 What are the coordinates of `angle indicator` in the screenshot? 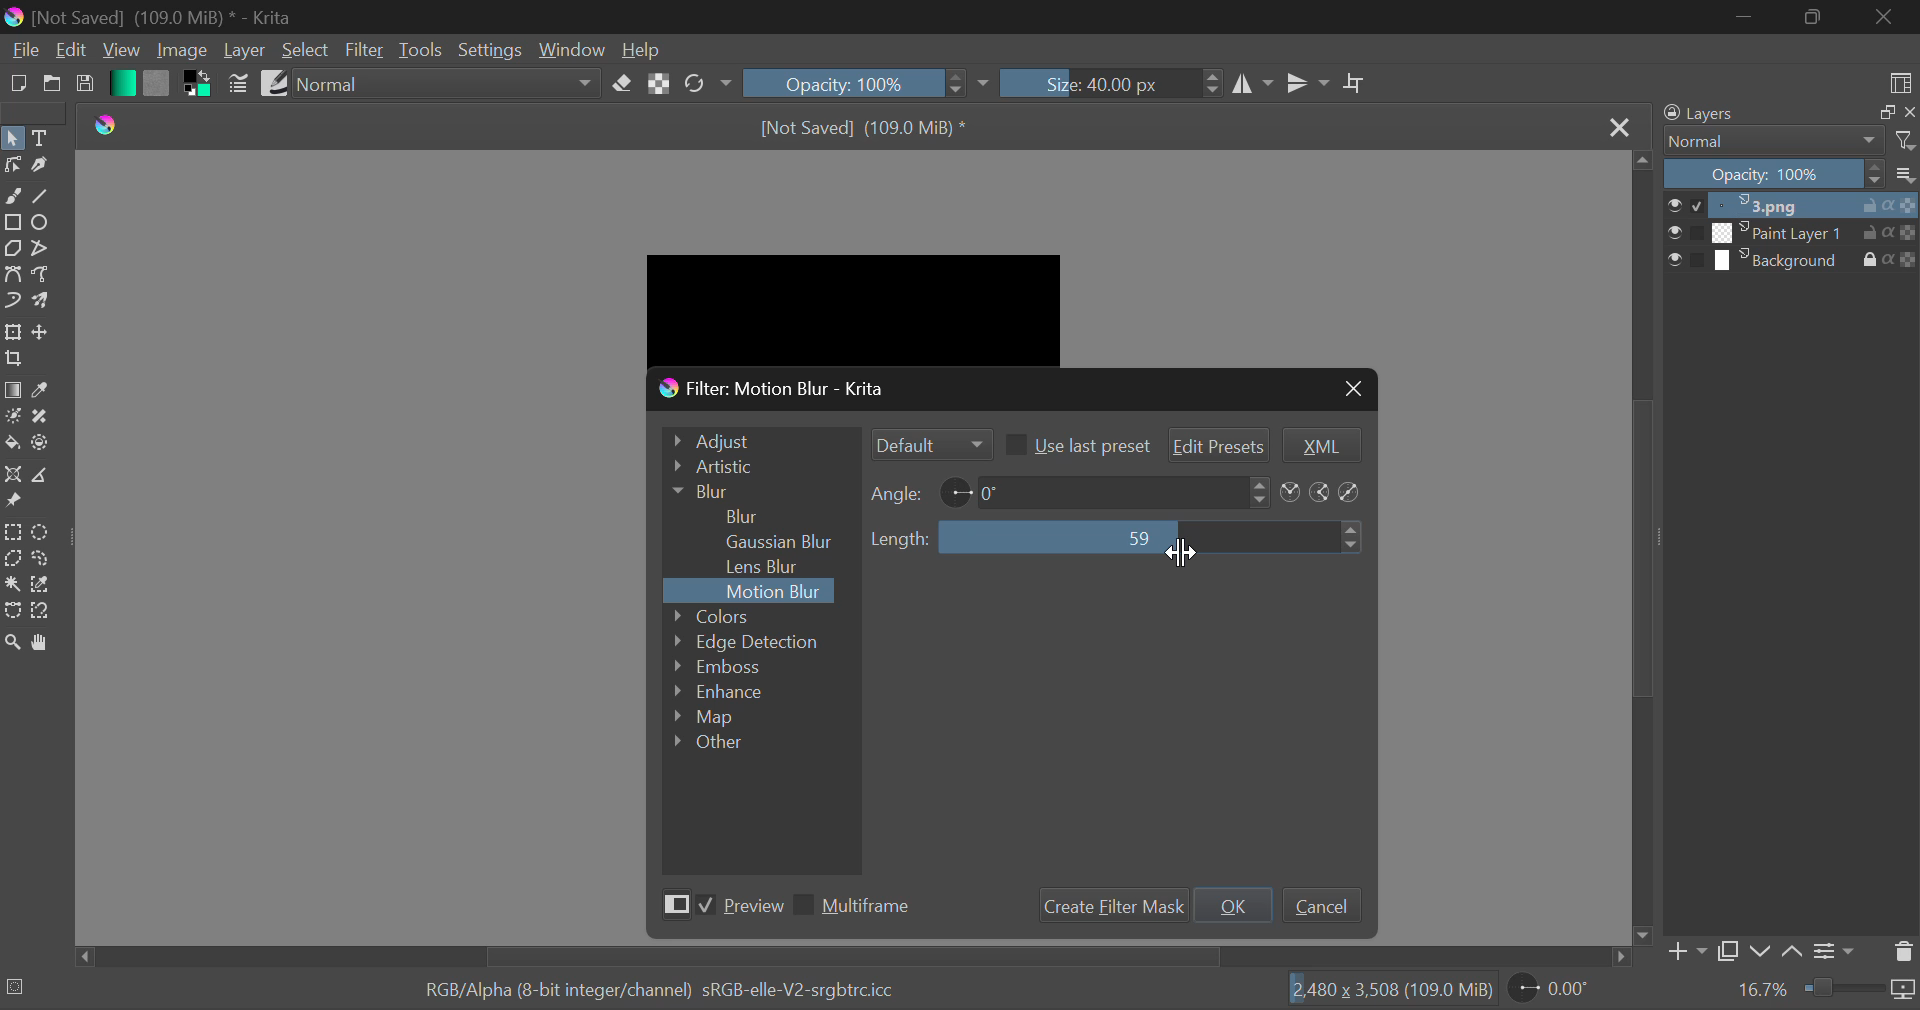 It's located at (956, 490).